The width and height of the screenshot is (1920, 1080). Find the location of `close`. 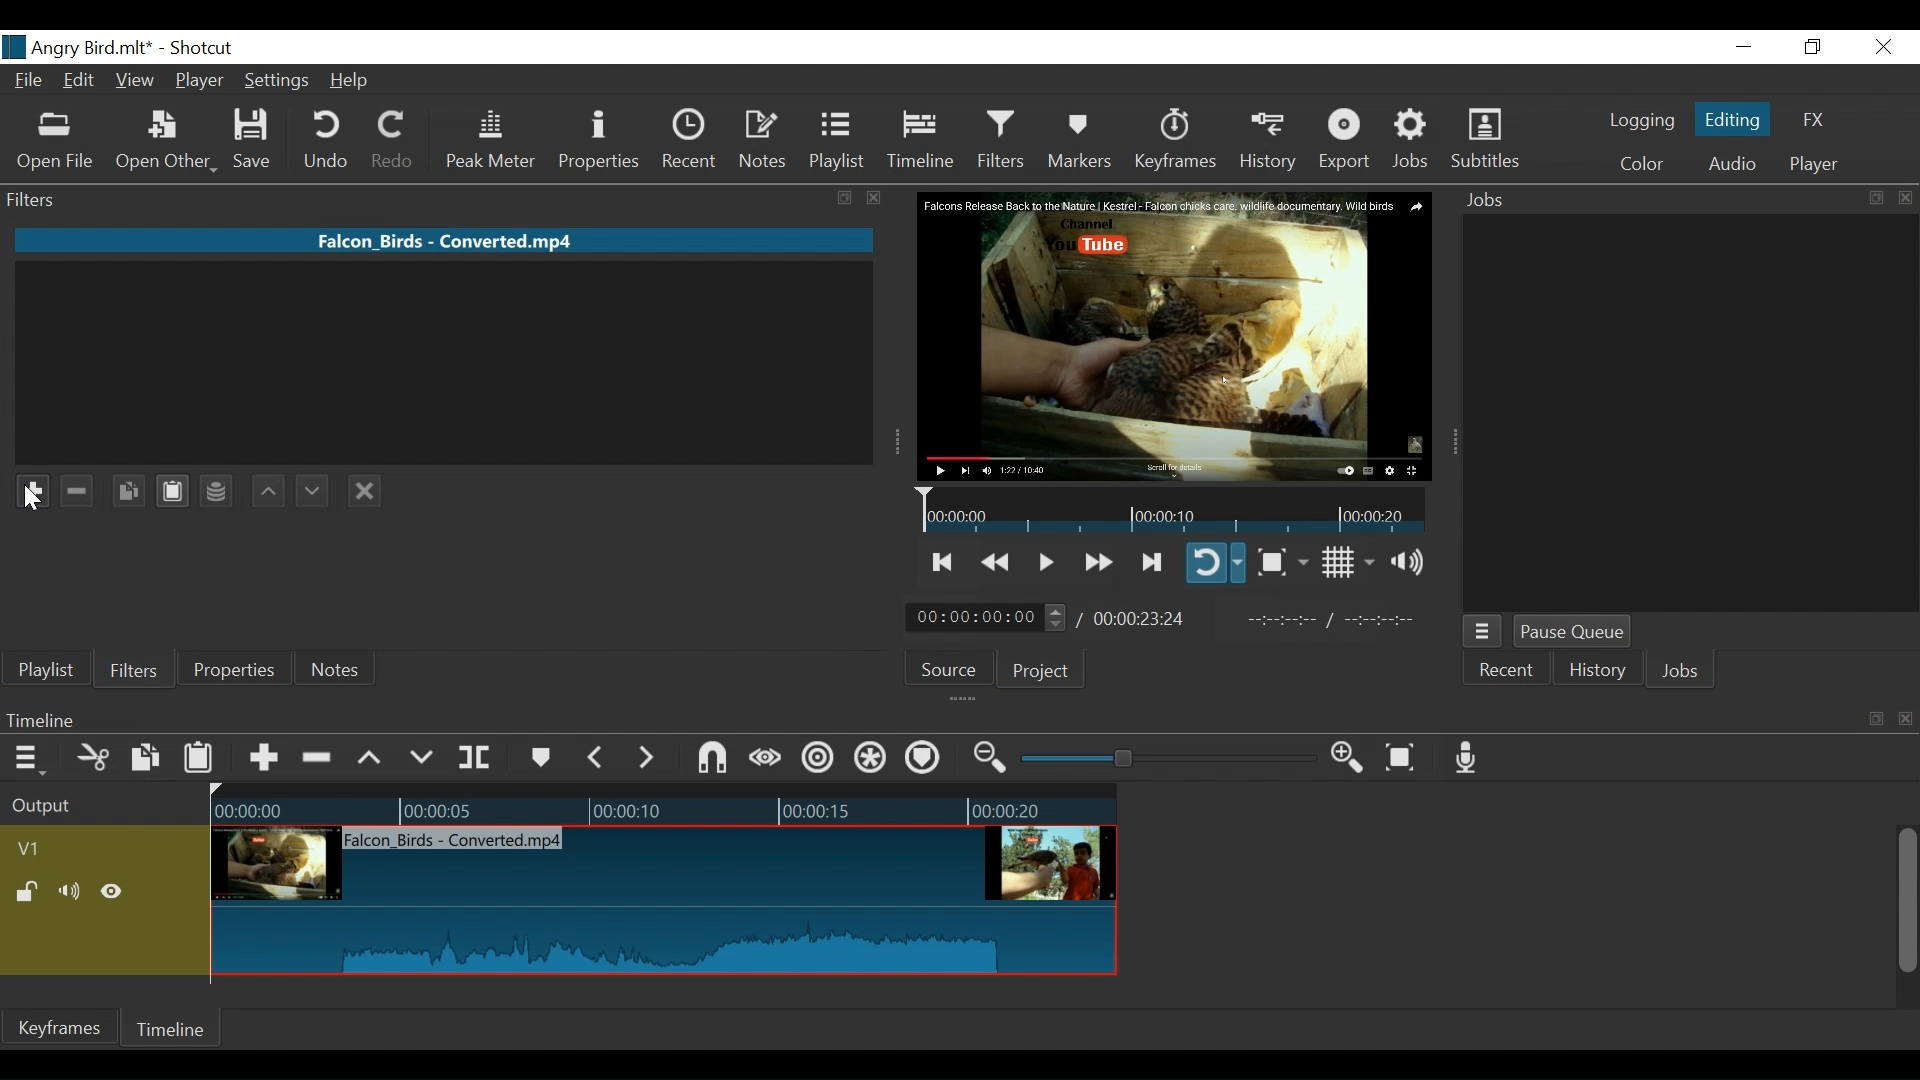

close is located at coordinates (1908, 720).